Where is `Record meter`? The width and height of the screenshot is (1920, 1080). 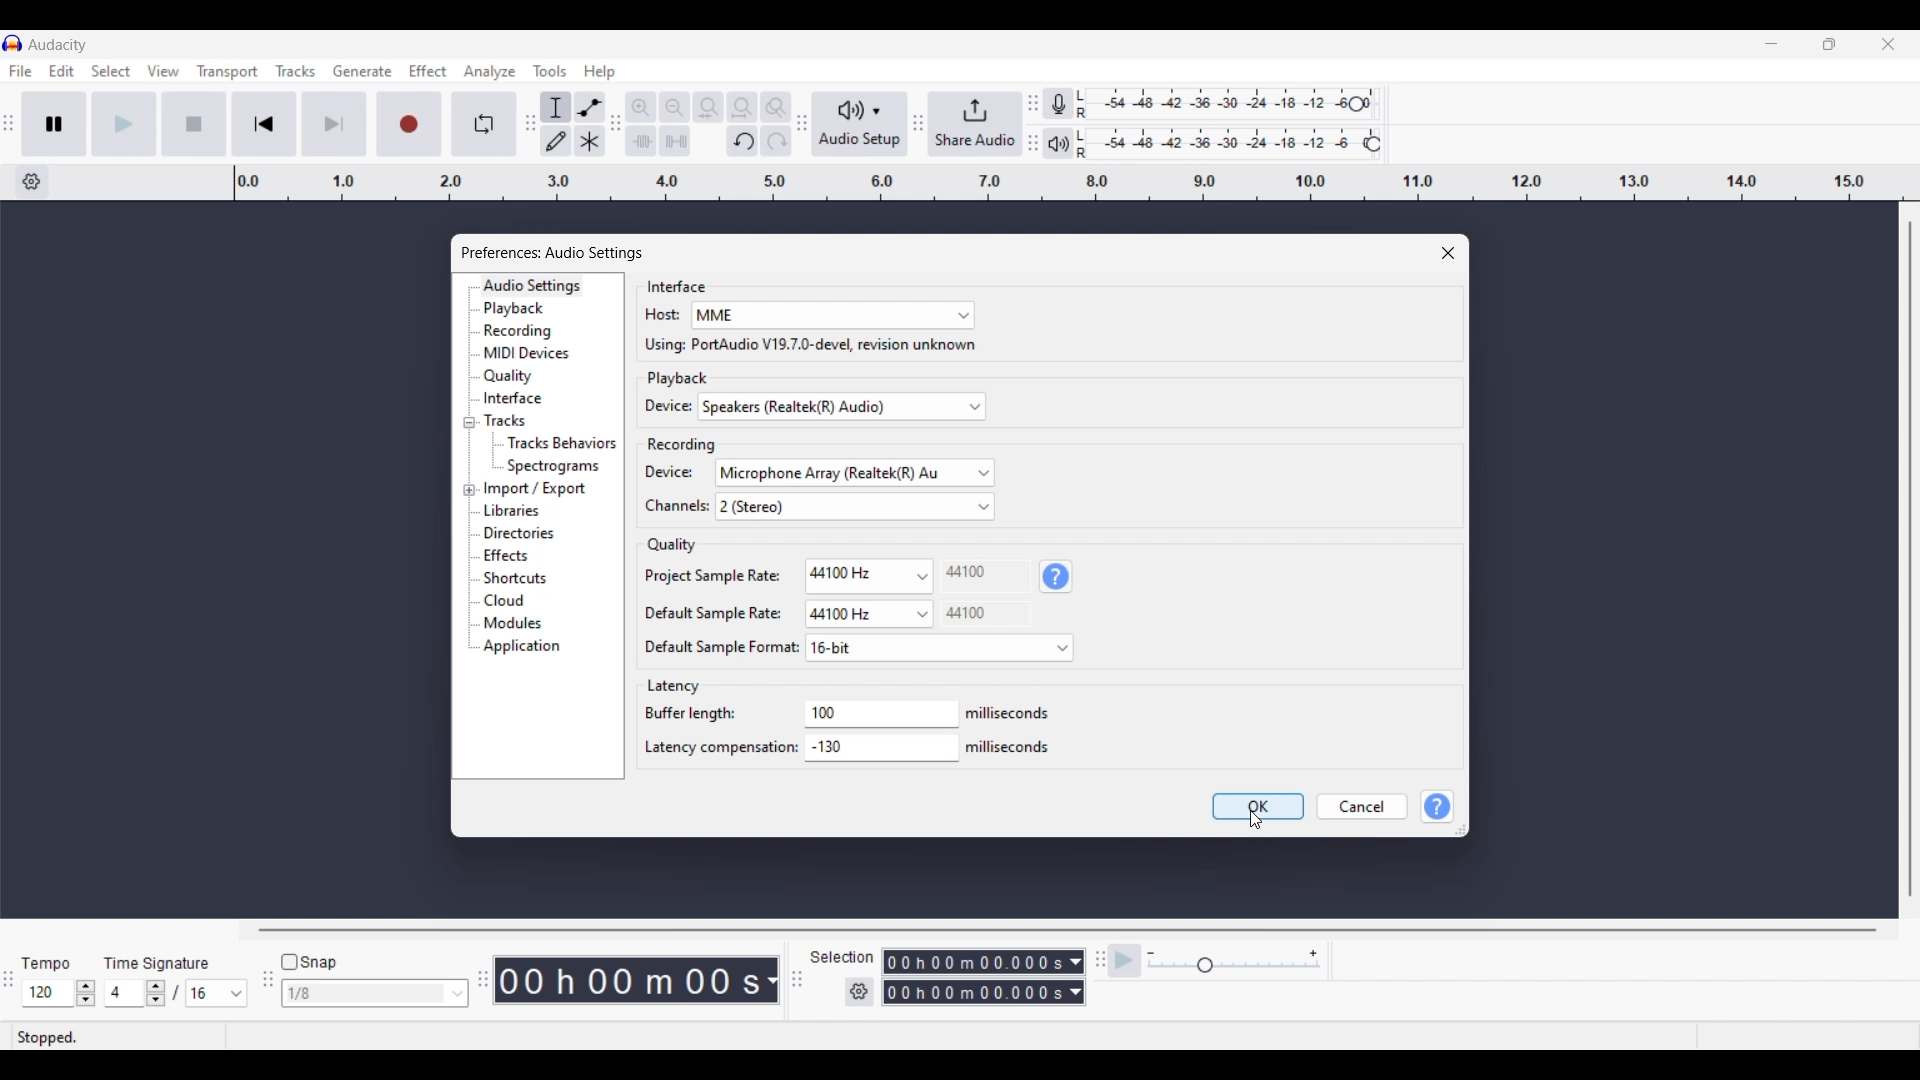
Record meter is located at coordinates (1067, 104).